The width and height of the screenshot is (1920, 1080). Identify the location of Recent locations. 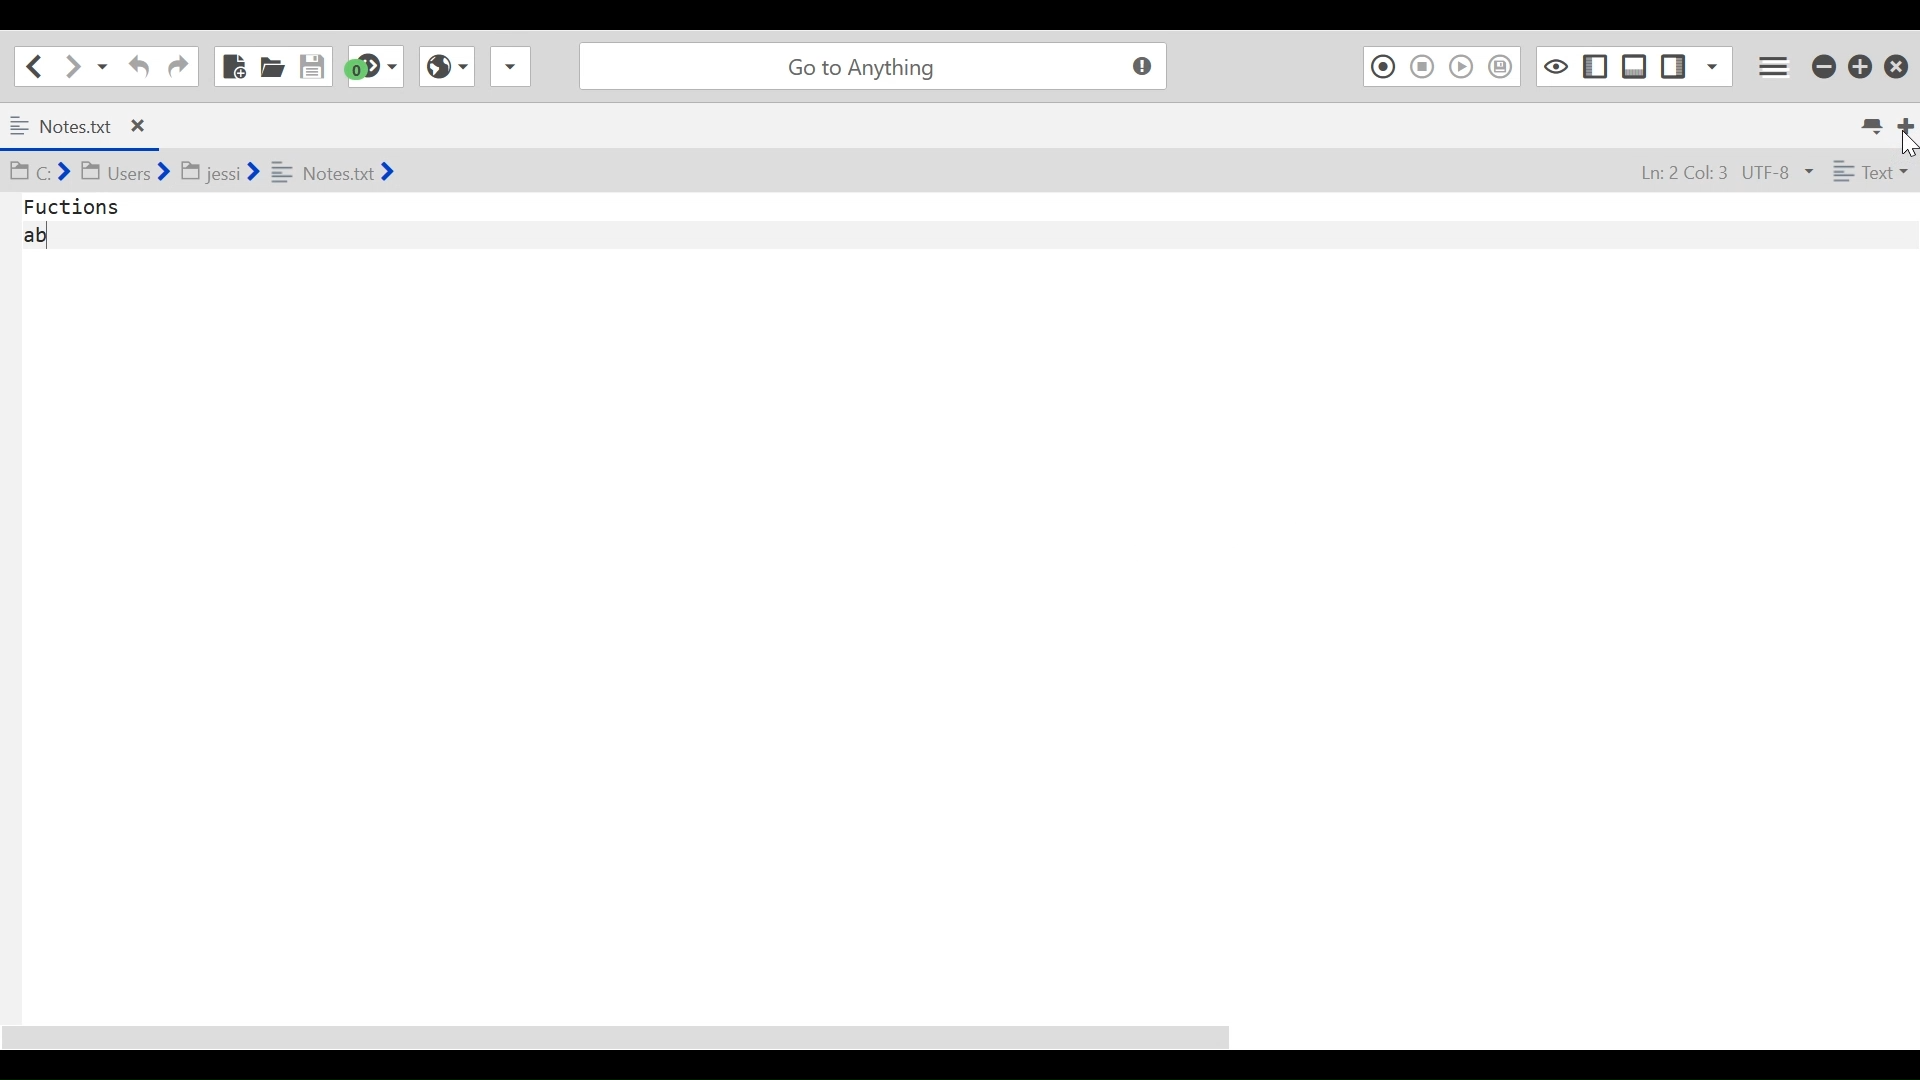
(103, 66).